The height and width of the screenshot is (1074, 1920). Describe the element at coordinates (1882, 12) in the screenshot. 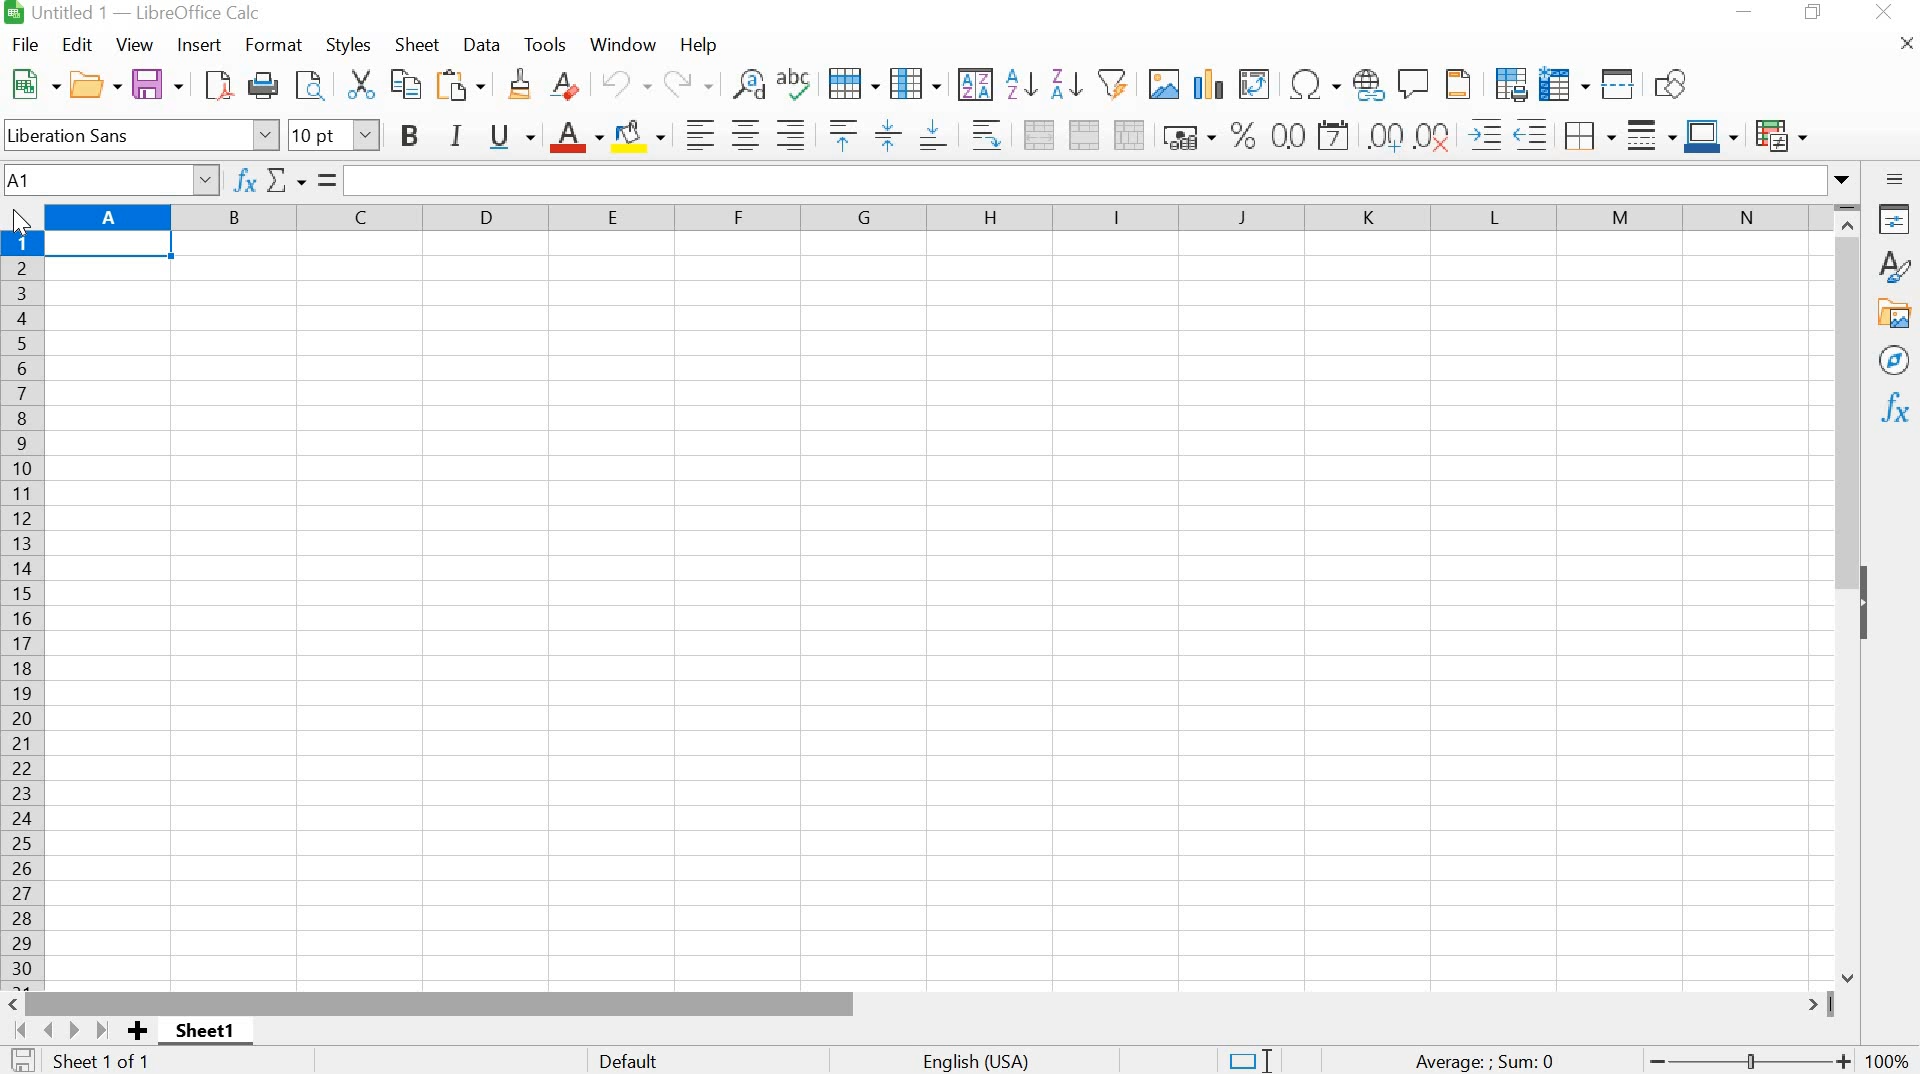

I see `CLOSE` at that location.